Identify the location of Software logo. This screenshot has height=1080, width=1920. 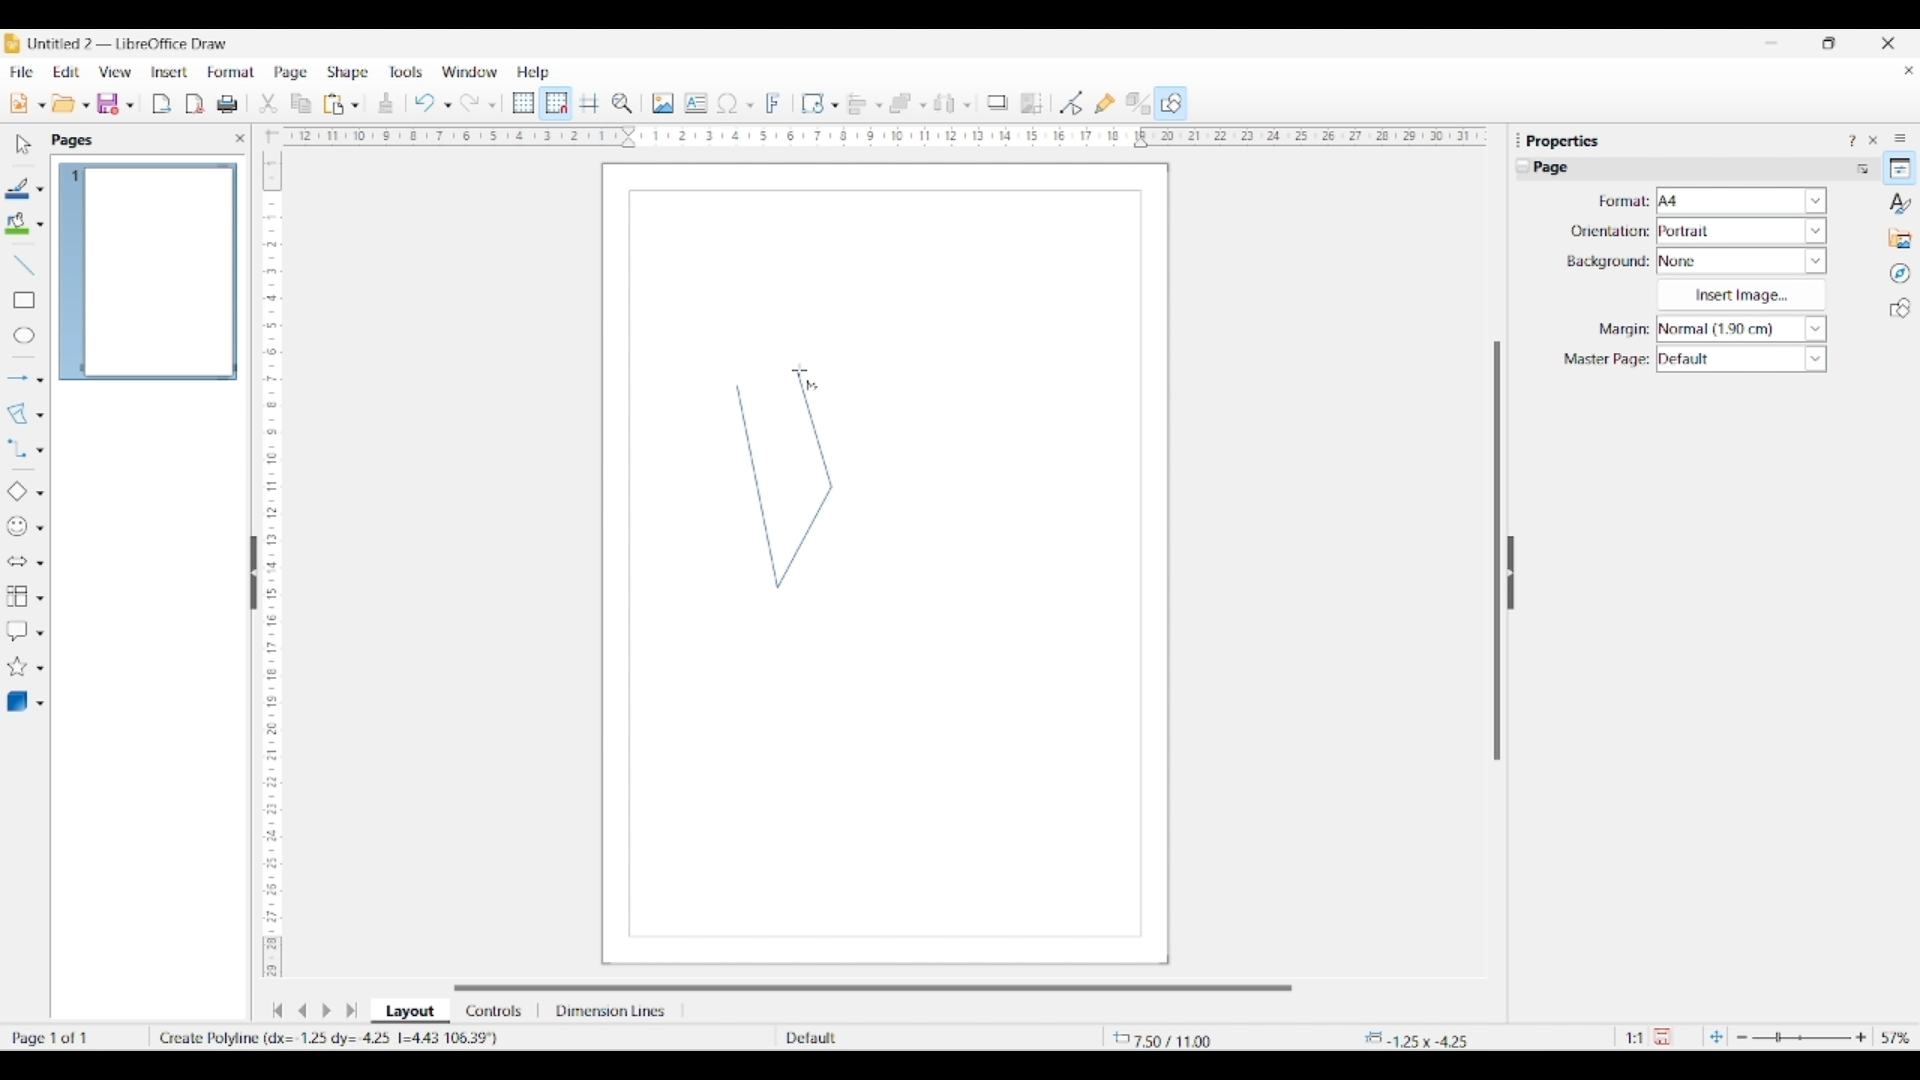
(12, 43).